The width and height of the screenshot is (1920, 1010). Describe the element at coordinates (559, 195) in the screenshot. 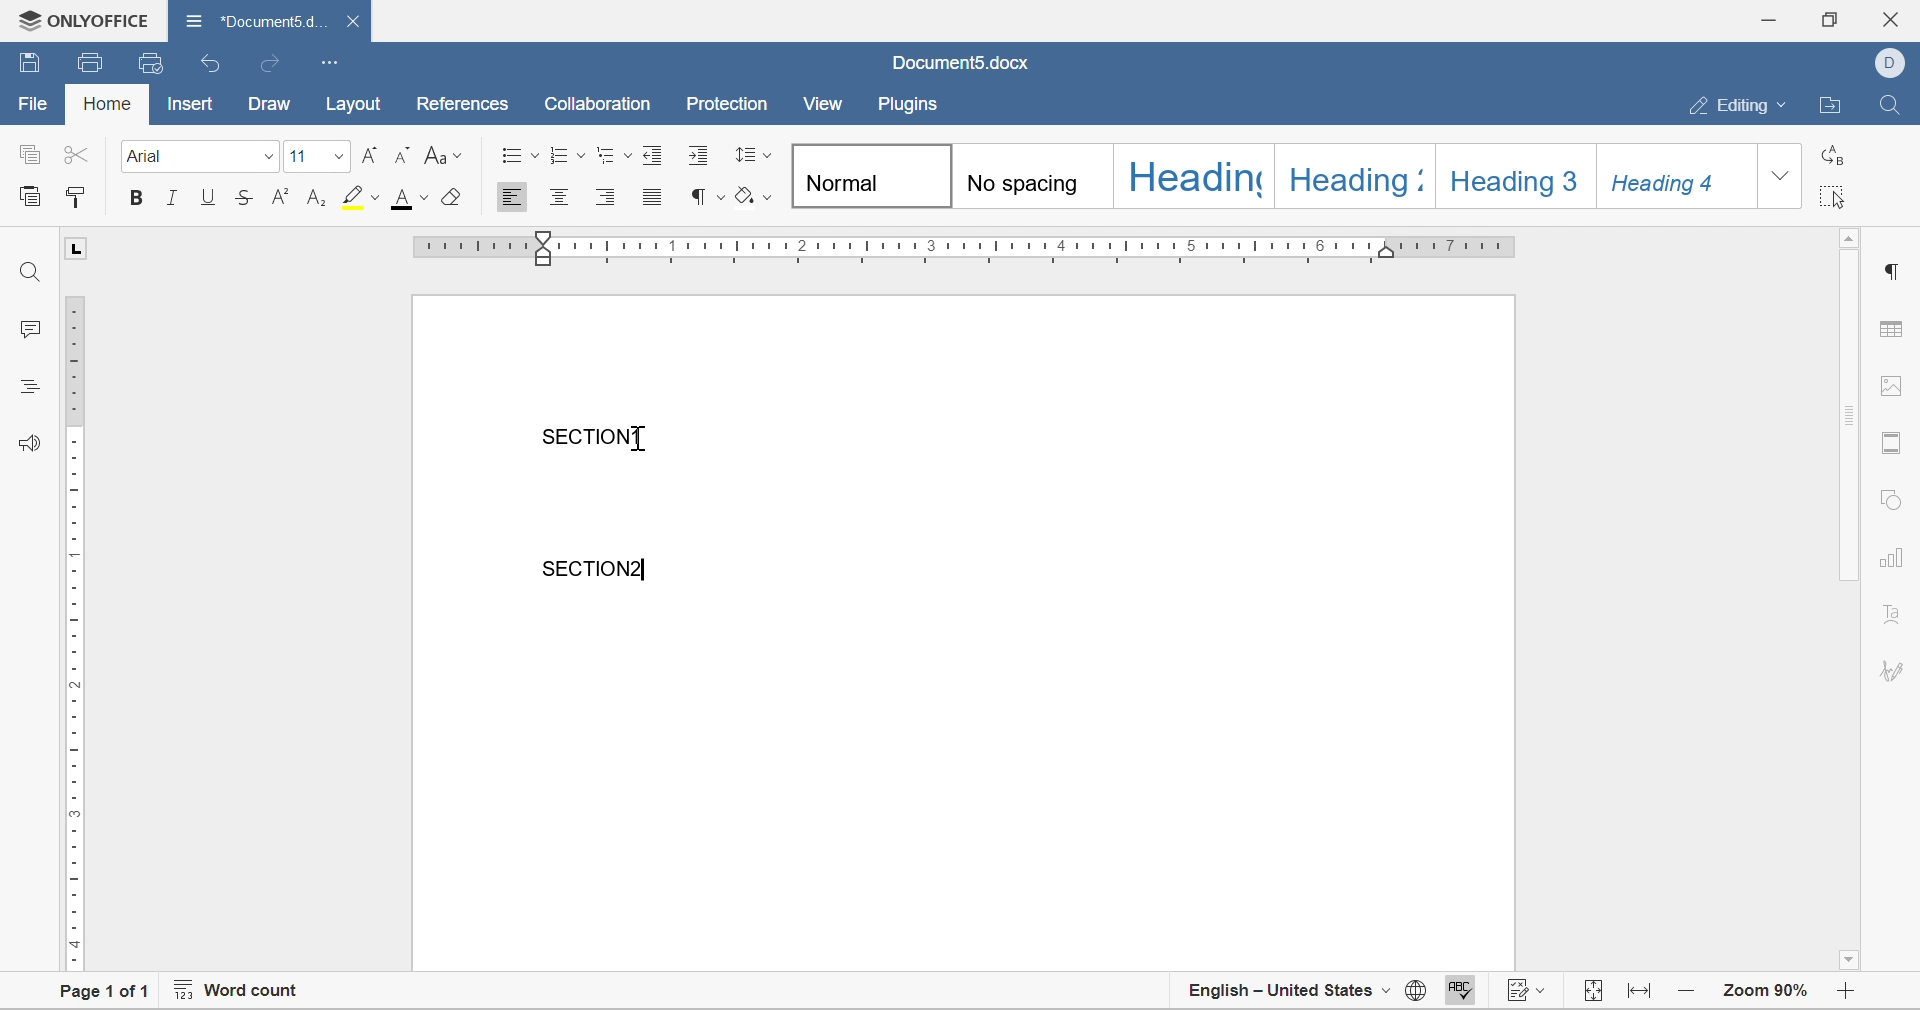

I see `Align center` at that location.